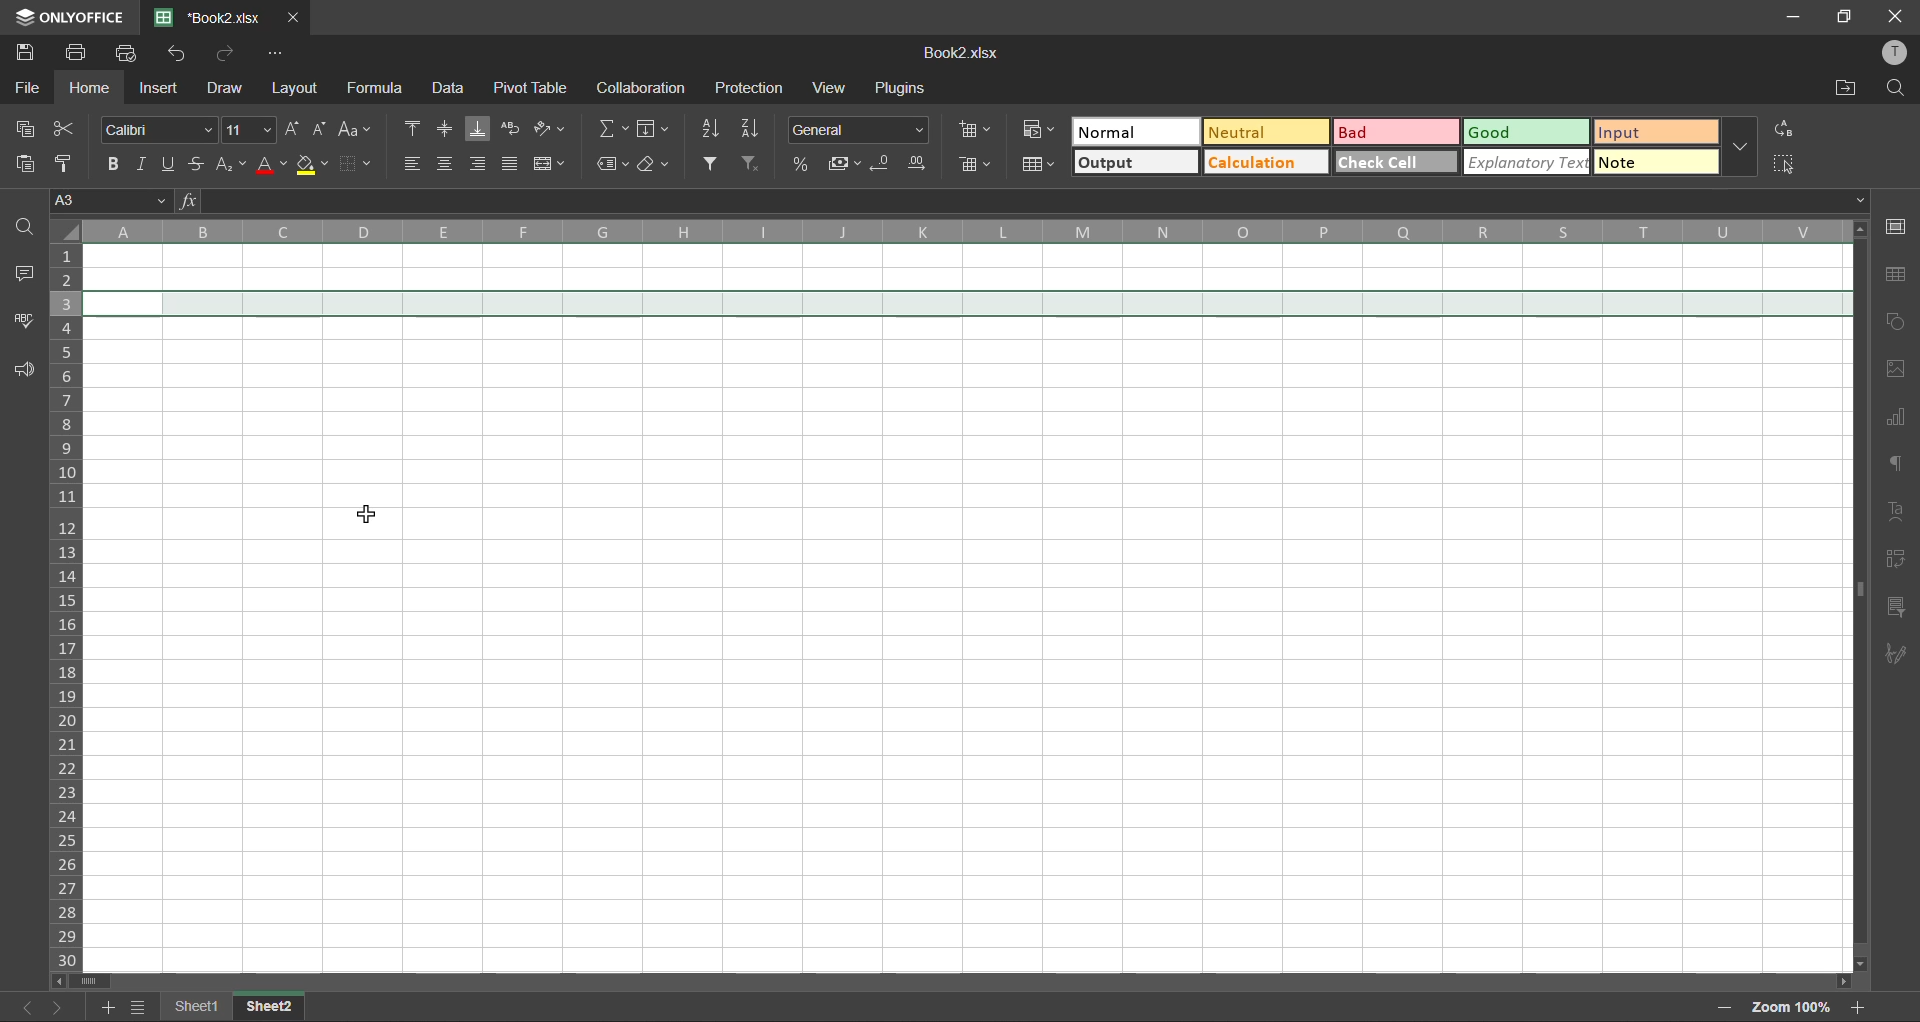  What do you see at coordinates (1841, 88) in the screenshot?
I see `open location` at bounding box center [1841, 88].